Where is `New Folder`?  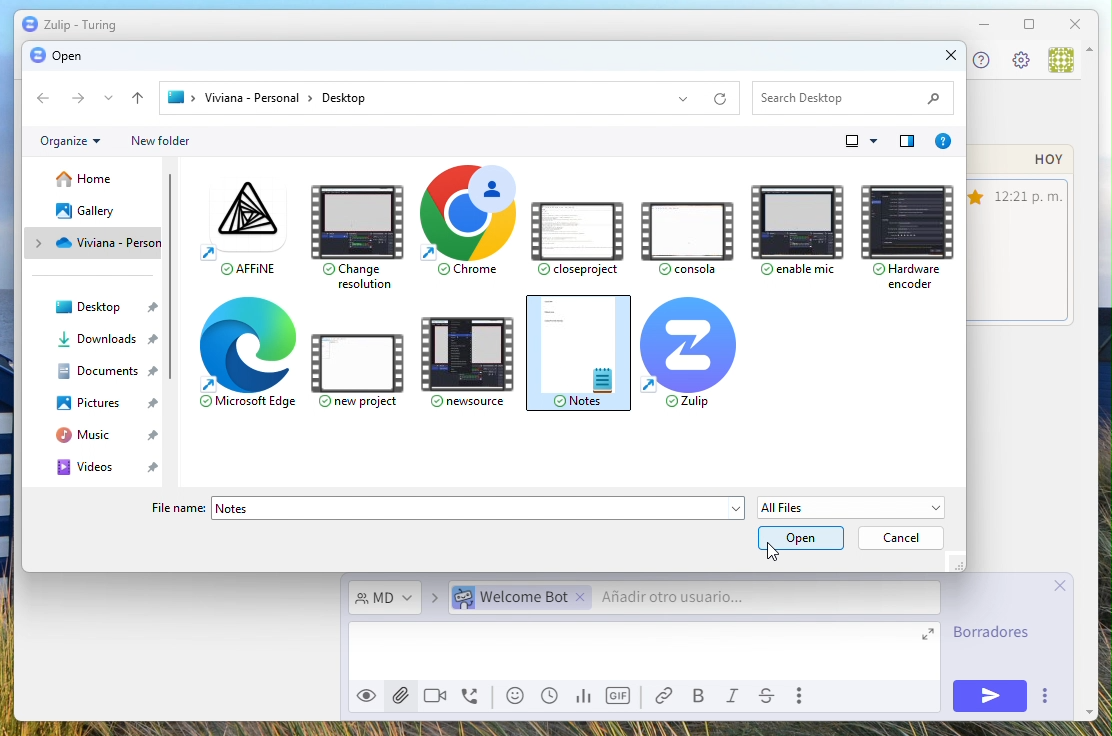 New Folder is located at coordinates (160, 141).